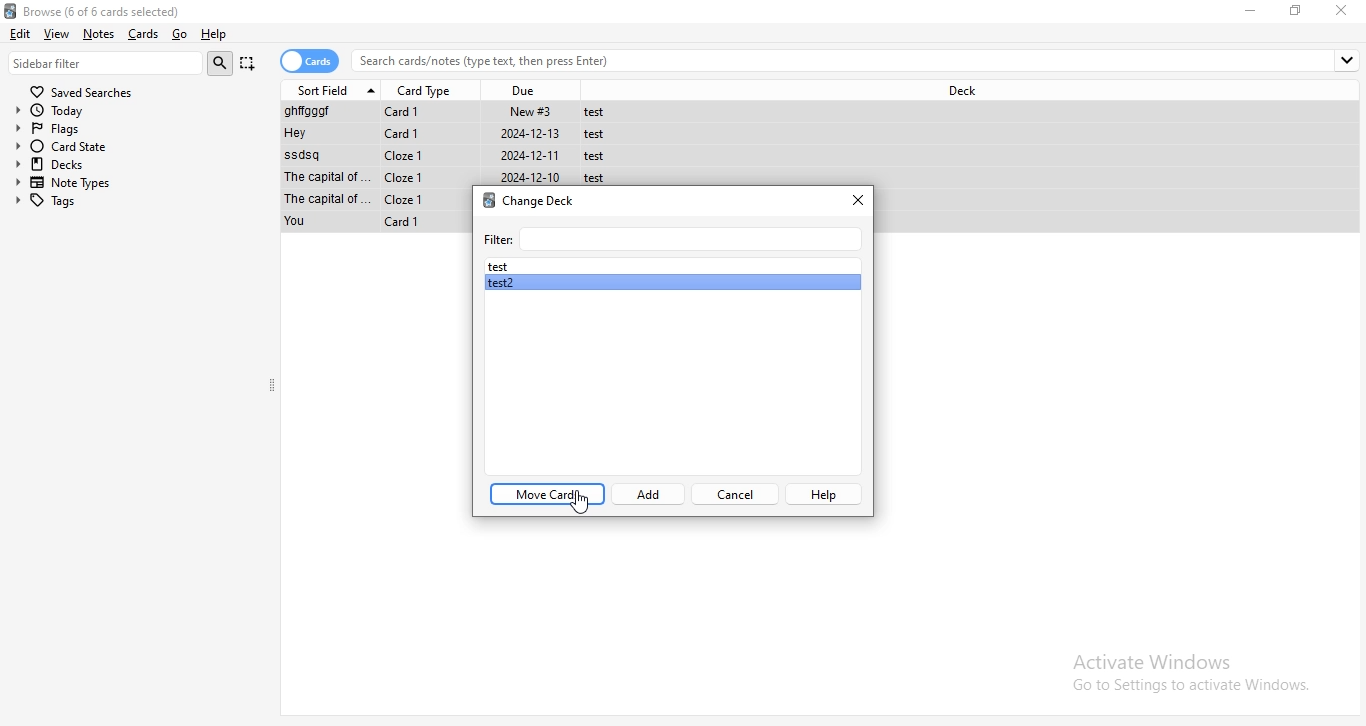  What do you see at coordinates (858, 200) in the screenshot?
I see `close` at bounding box center [858, 200].